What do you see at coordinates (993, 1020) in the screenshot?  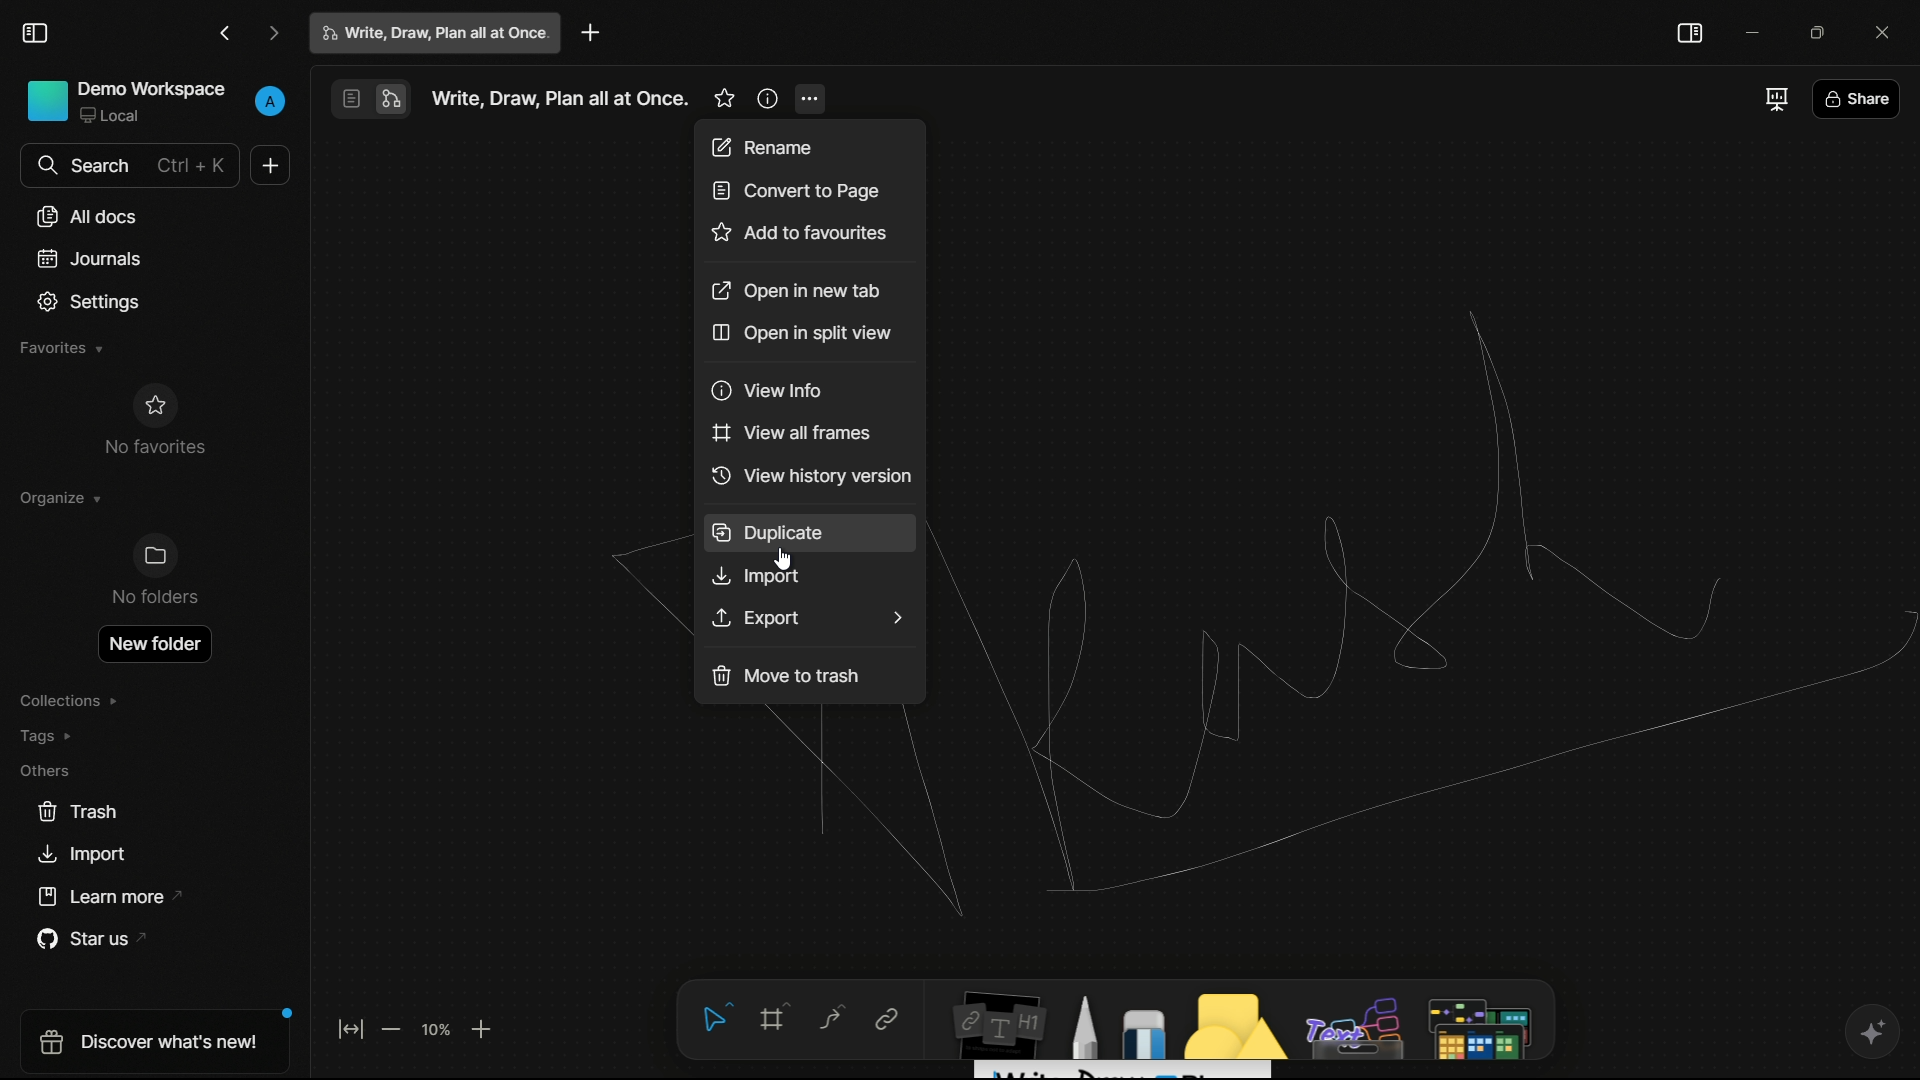 I see `notes` at bounding box center [993, 1020].